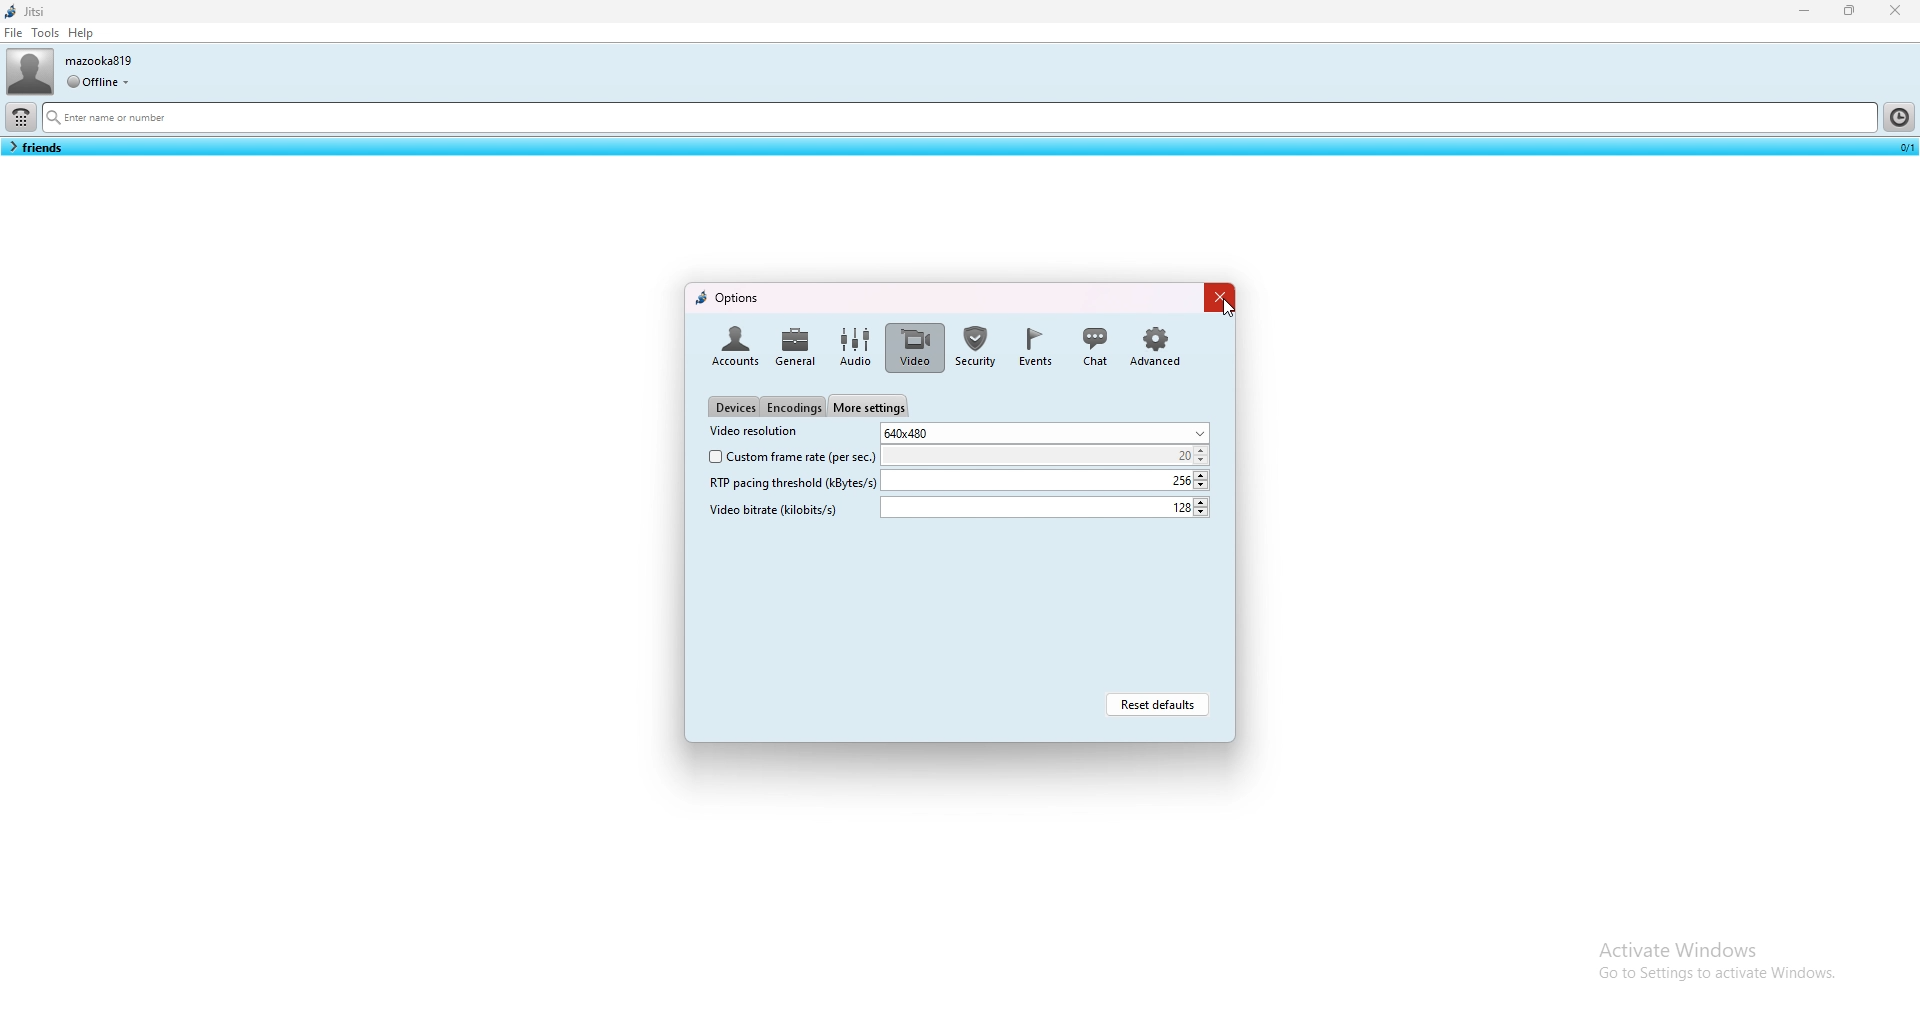 The image size is (1920, 1030). What do you see at coordinates (1045, 480) in the screenshot?
I see `256` at bounding box center [1045, 480].